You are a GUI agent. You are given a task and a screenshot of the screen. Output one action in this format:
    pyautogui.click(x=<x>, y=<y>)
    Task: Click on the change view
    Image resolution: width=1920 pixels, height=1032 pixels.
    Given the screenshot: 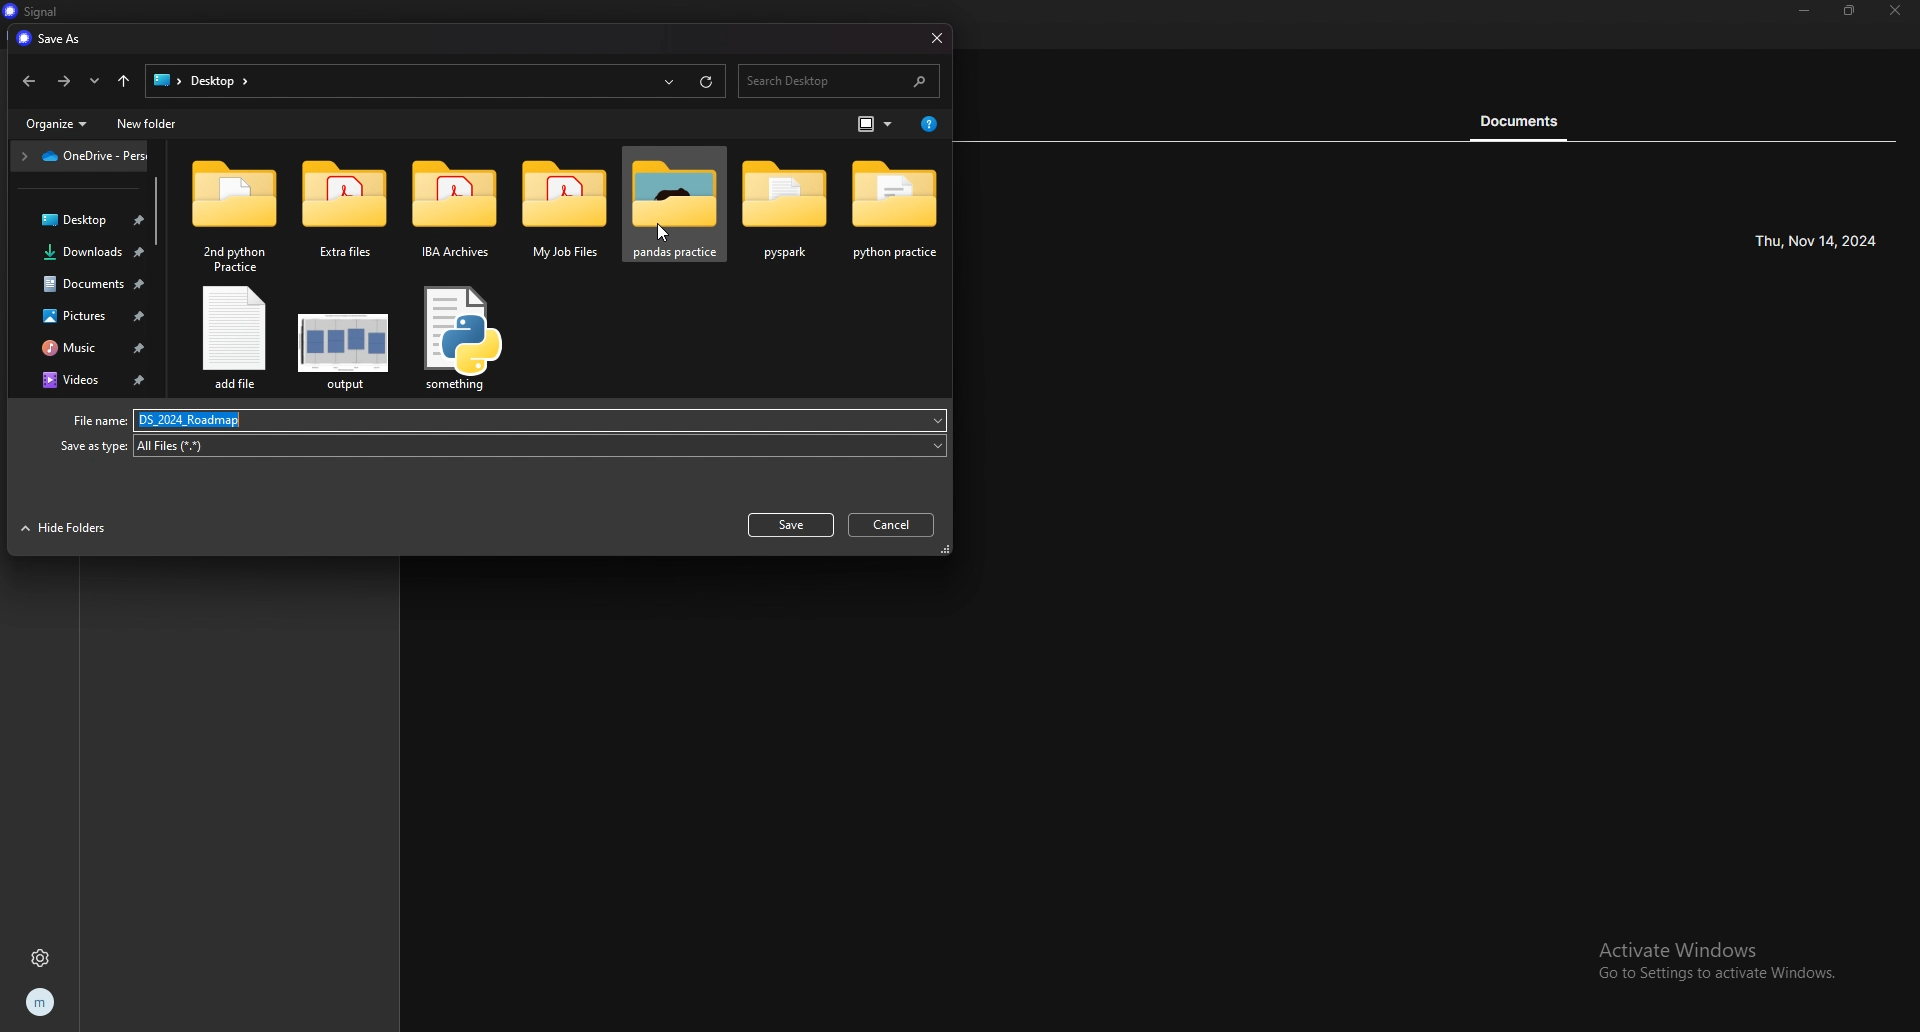 What is the action you would take?
    pyautogui.click(x=874, y=124)
    